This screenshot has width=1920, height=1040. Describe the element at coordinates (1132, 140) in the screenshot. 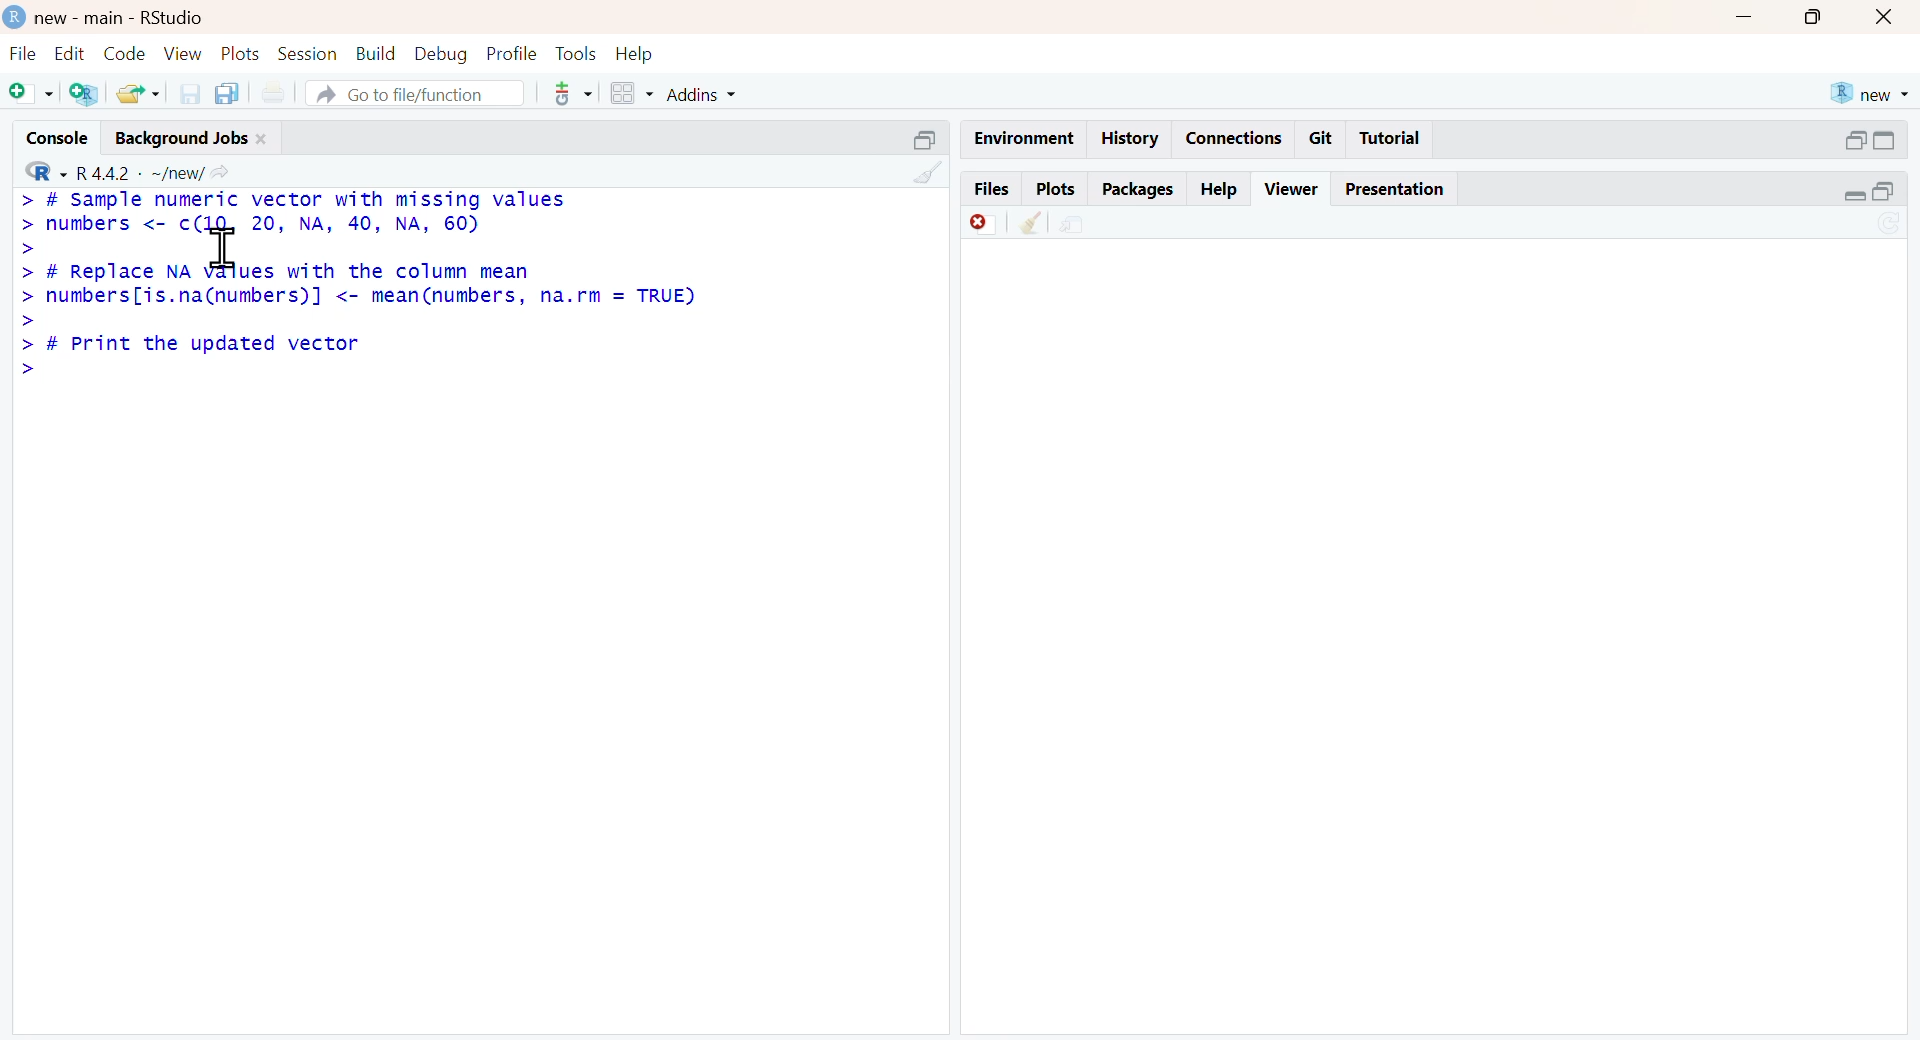

I see `history` at that location.